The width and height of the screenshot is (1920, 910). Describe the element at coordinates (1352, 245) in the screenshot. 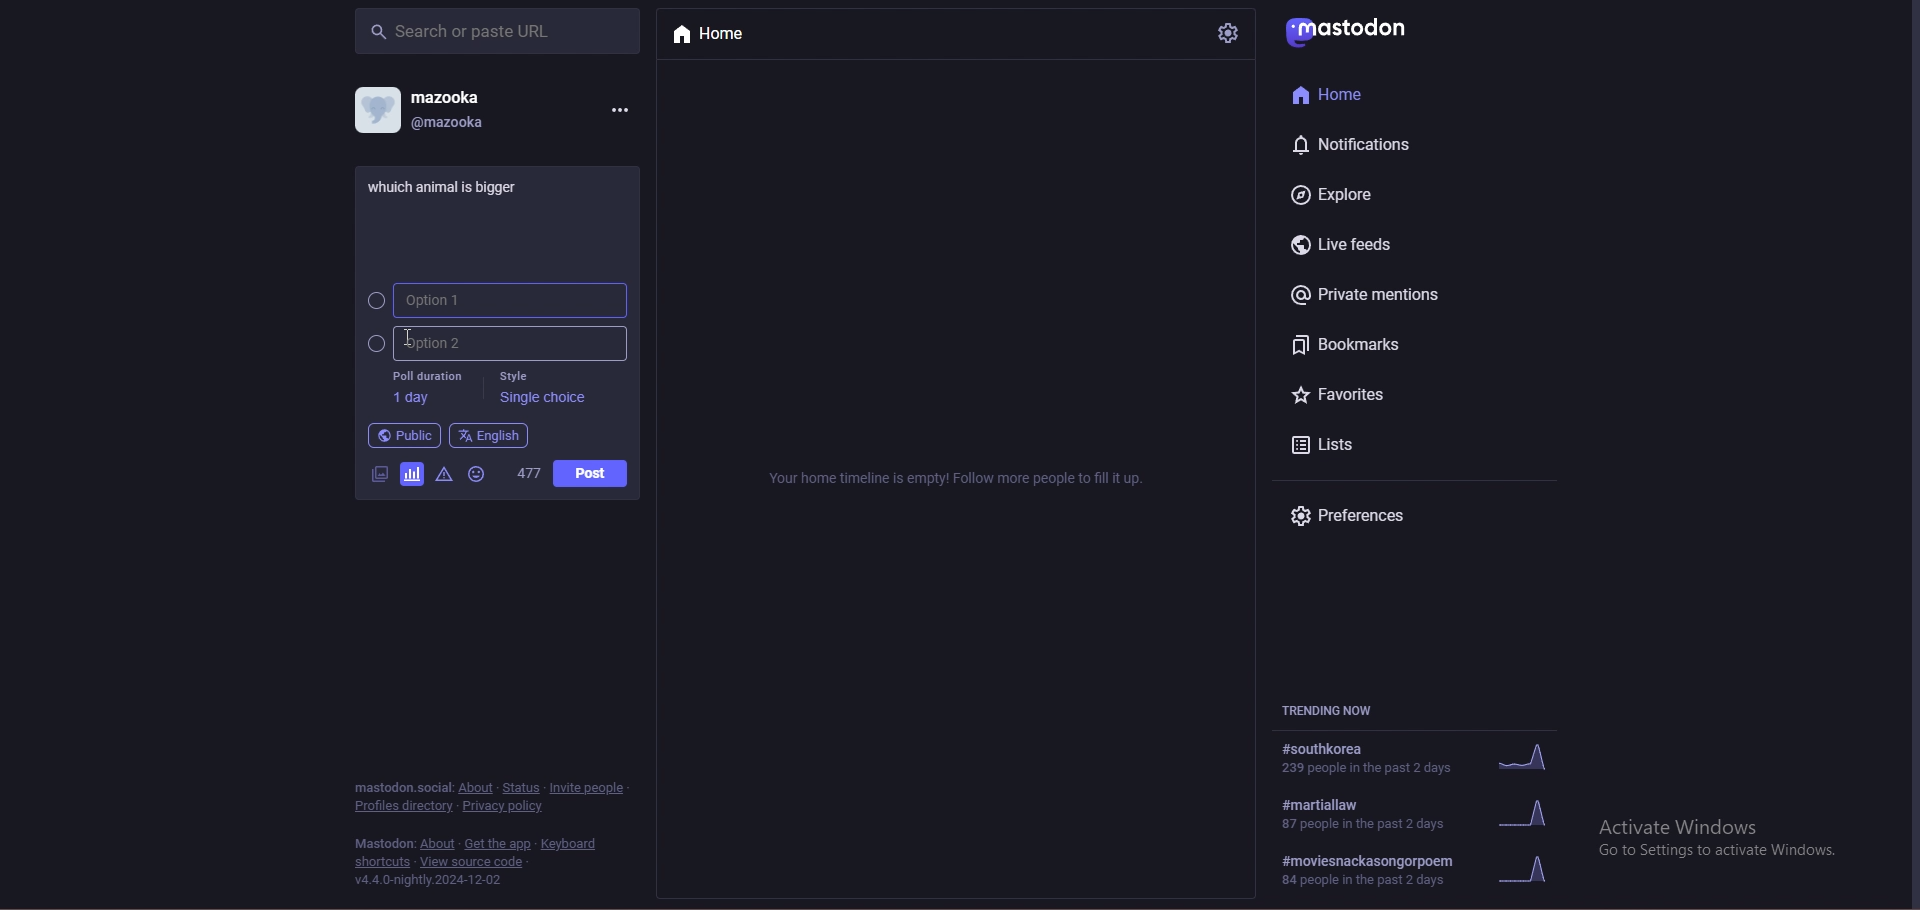

I see `live feeds` at that location.